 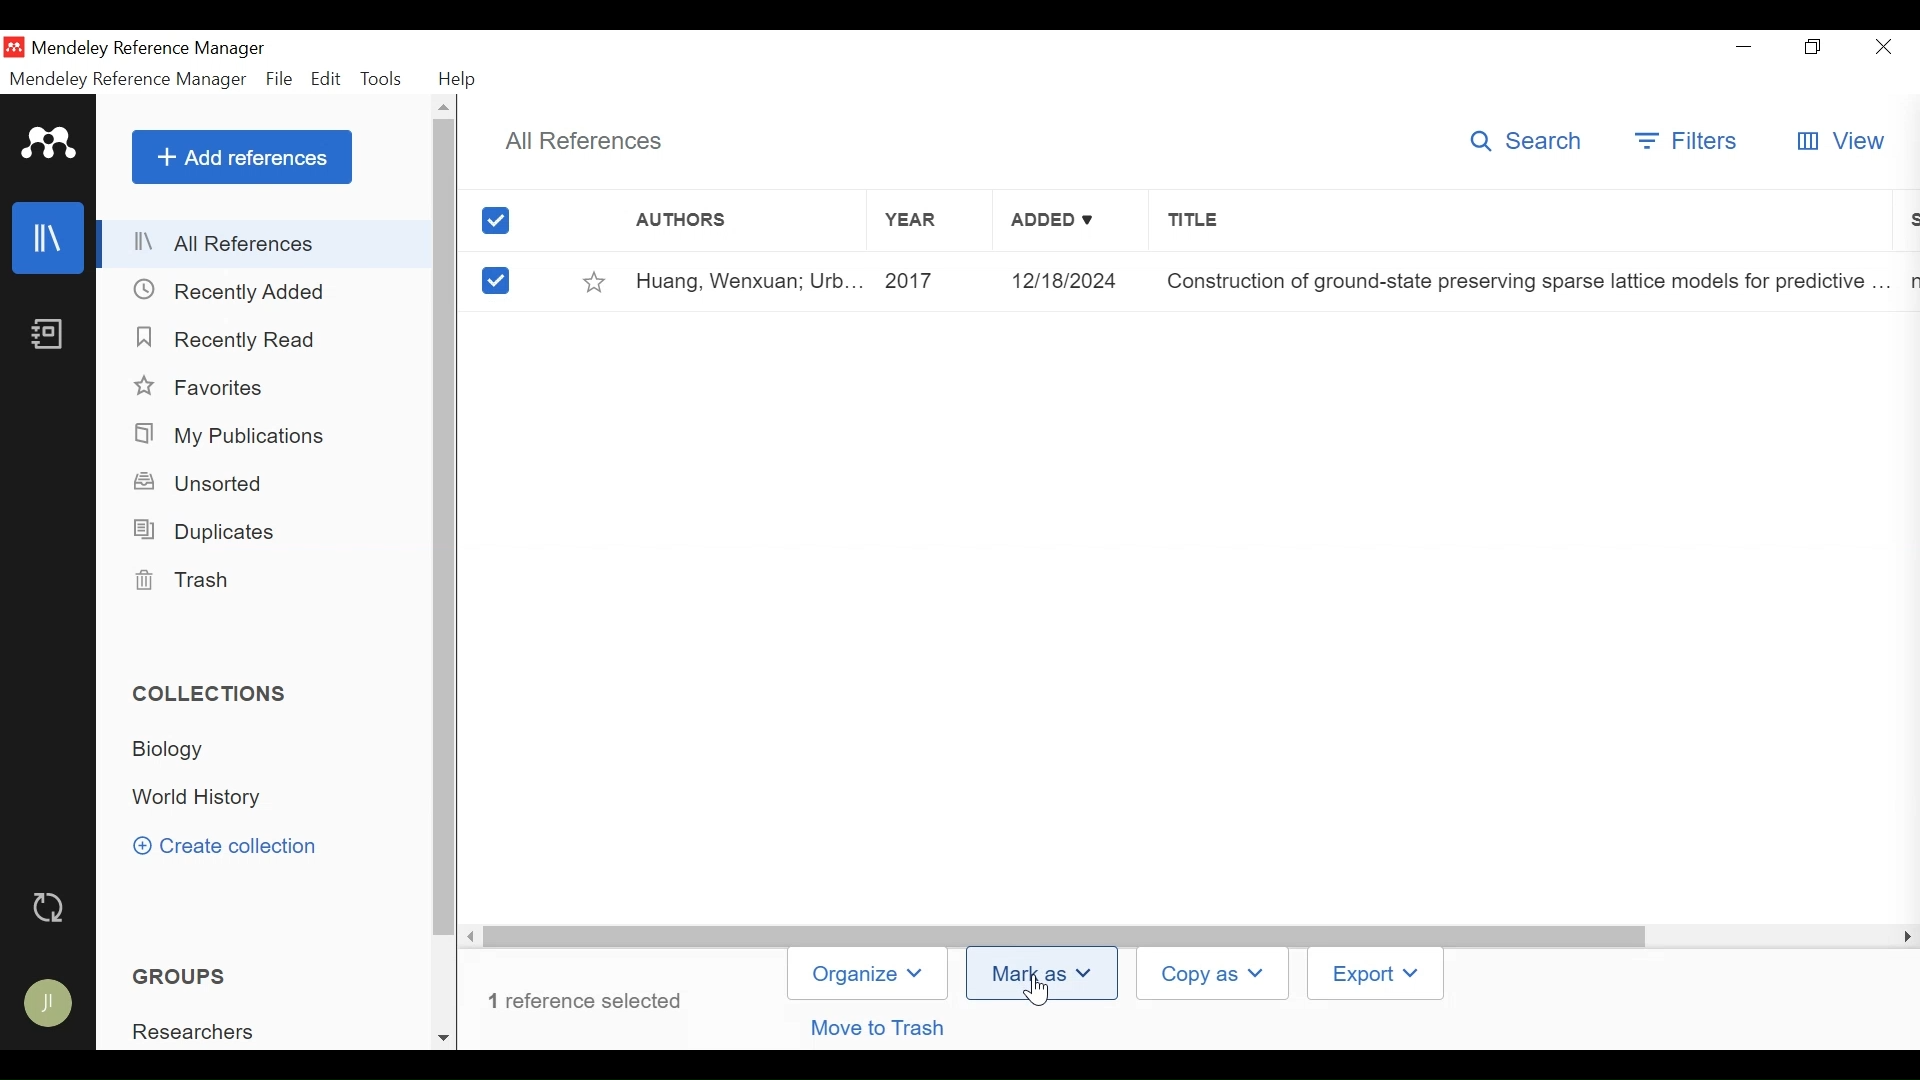 I want to click on My Publications, so click(x=235, y=437).